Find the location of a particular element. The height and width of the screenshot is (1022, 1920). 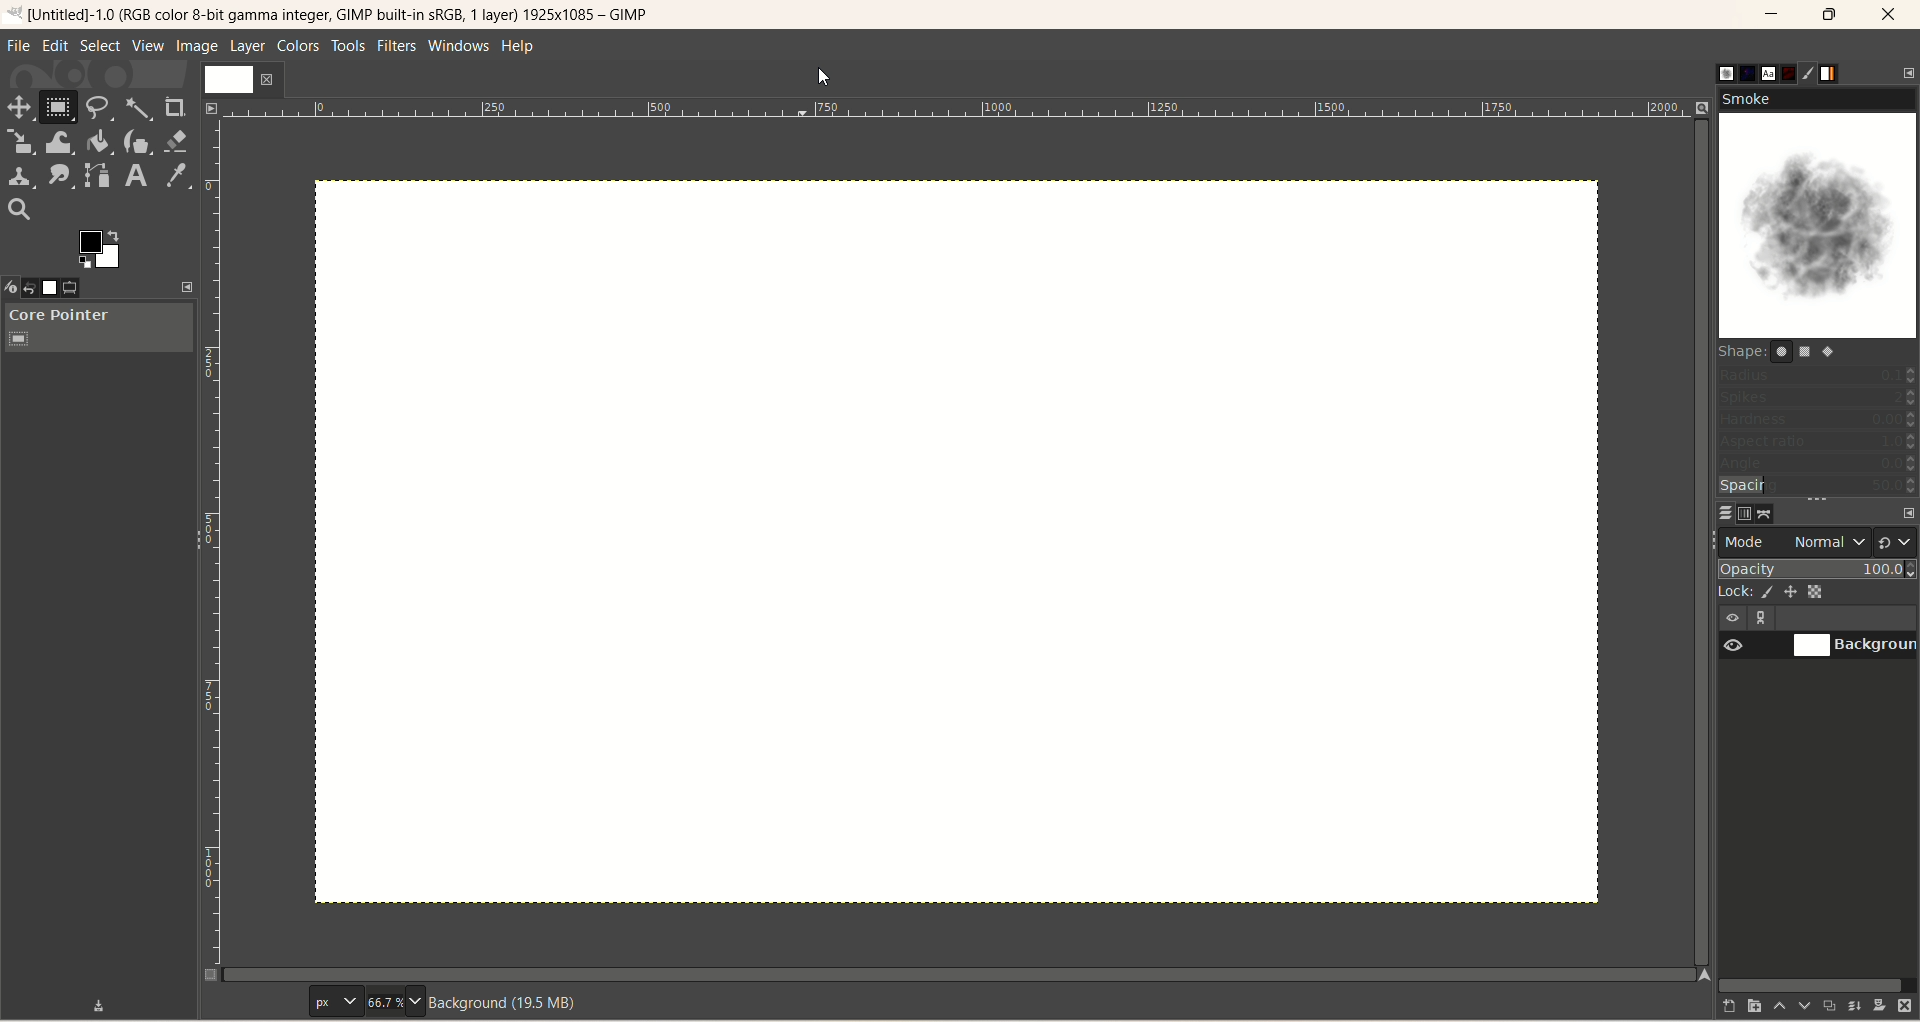

edit is located at coordinates (56, 46).